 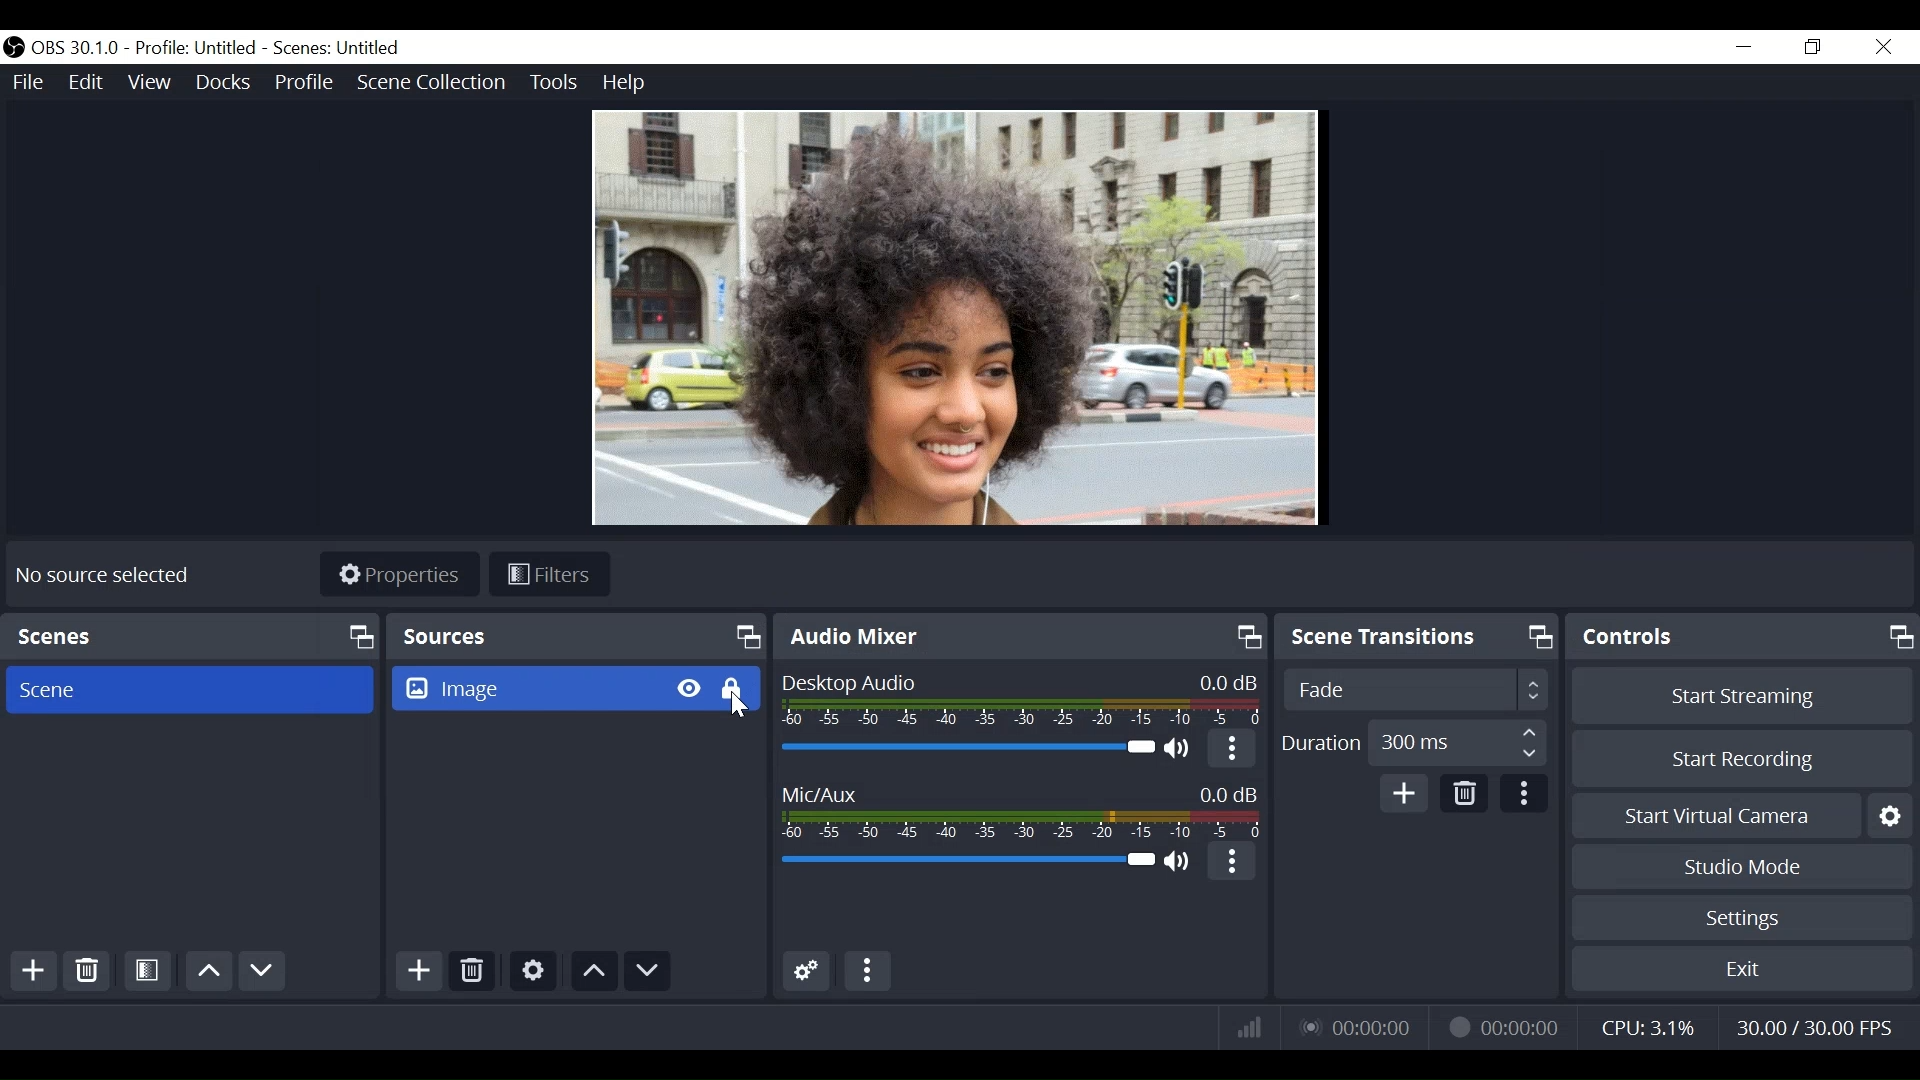 What do you see at coordinates (199, 47) in the screenshot?
I see `Profile: Untitled` at bounding box center [199, 47].